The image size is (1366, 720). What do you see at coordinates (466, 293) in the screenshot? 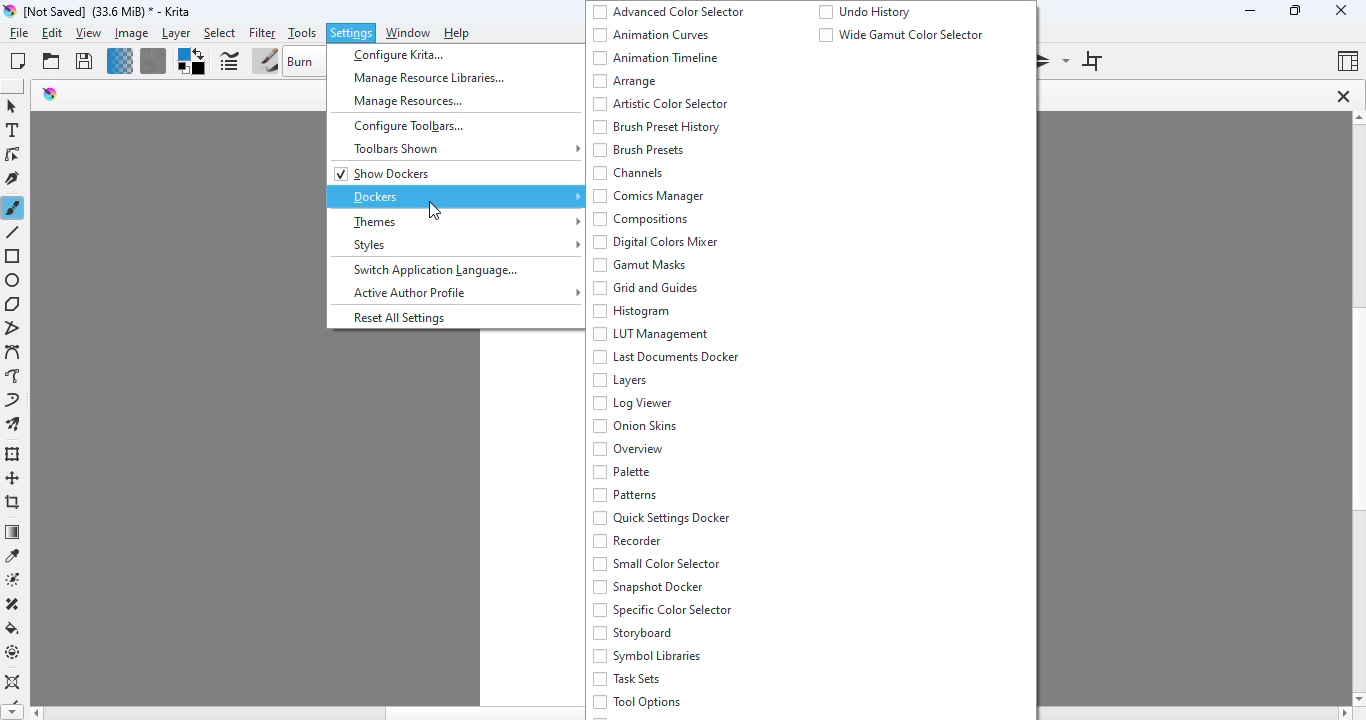
I see `active author profile` at bounding box center [466, 293].